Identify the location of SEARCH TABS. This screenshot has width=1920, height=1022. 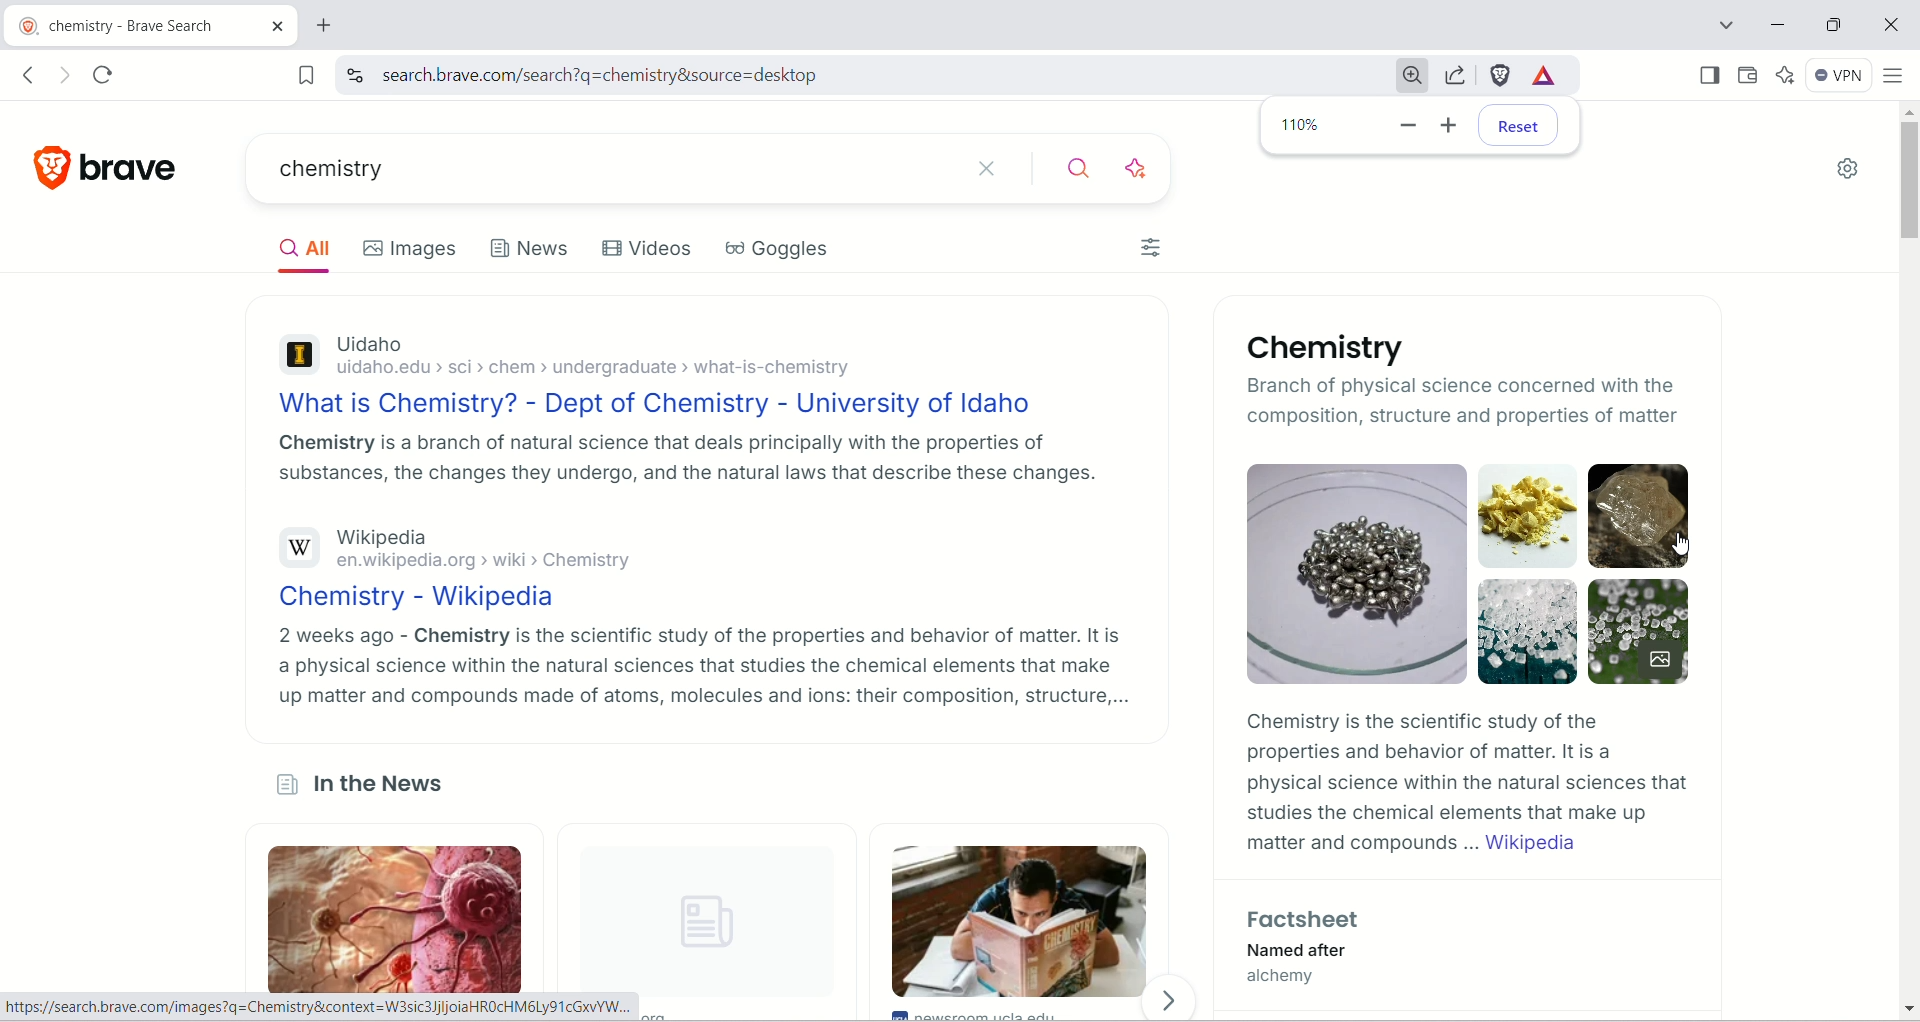
(1721, 23).